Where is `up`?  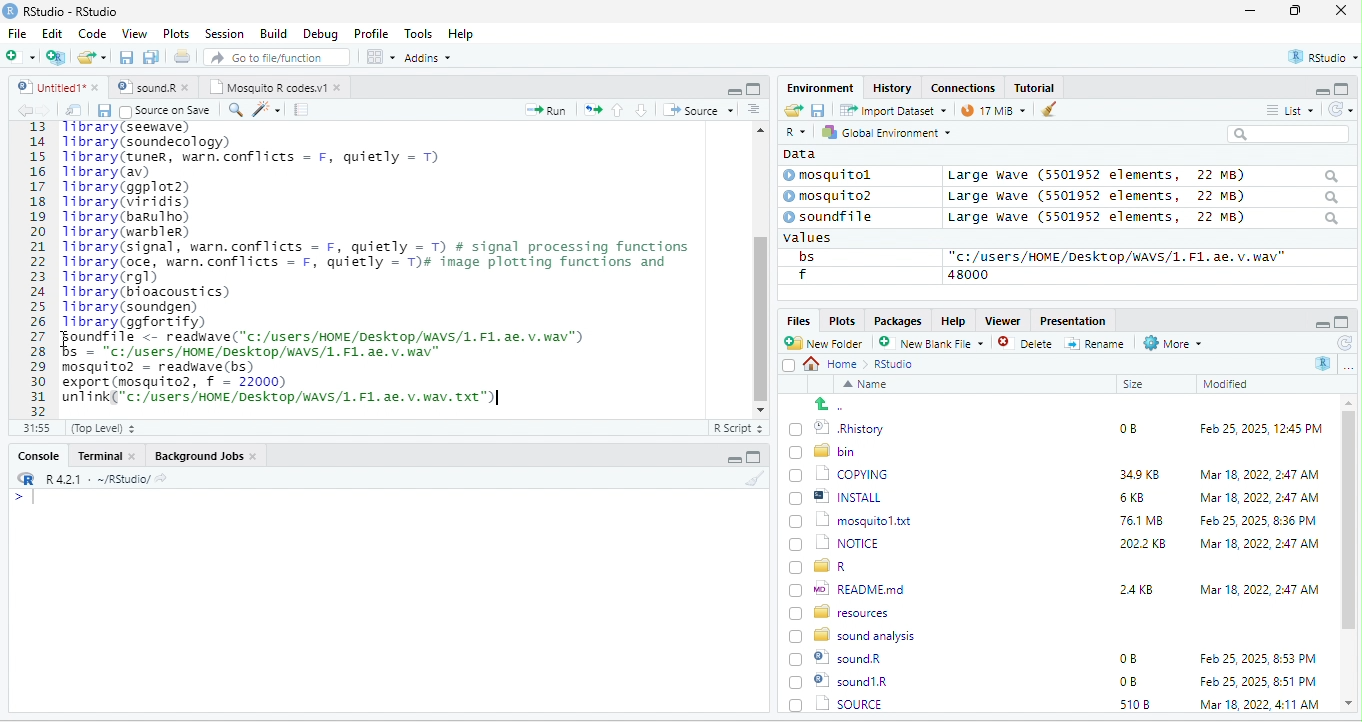 up is located at coordinates (619, 109).